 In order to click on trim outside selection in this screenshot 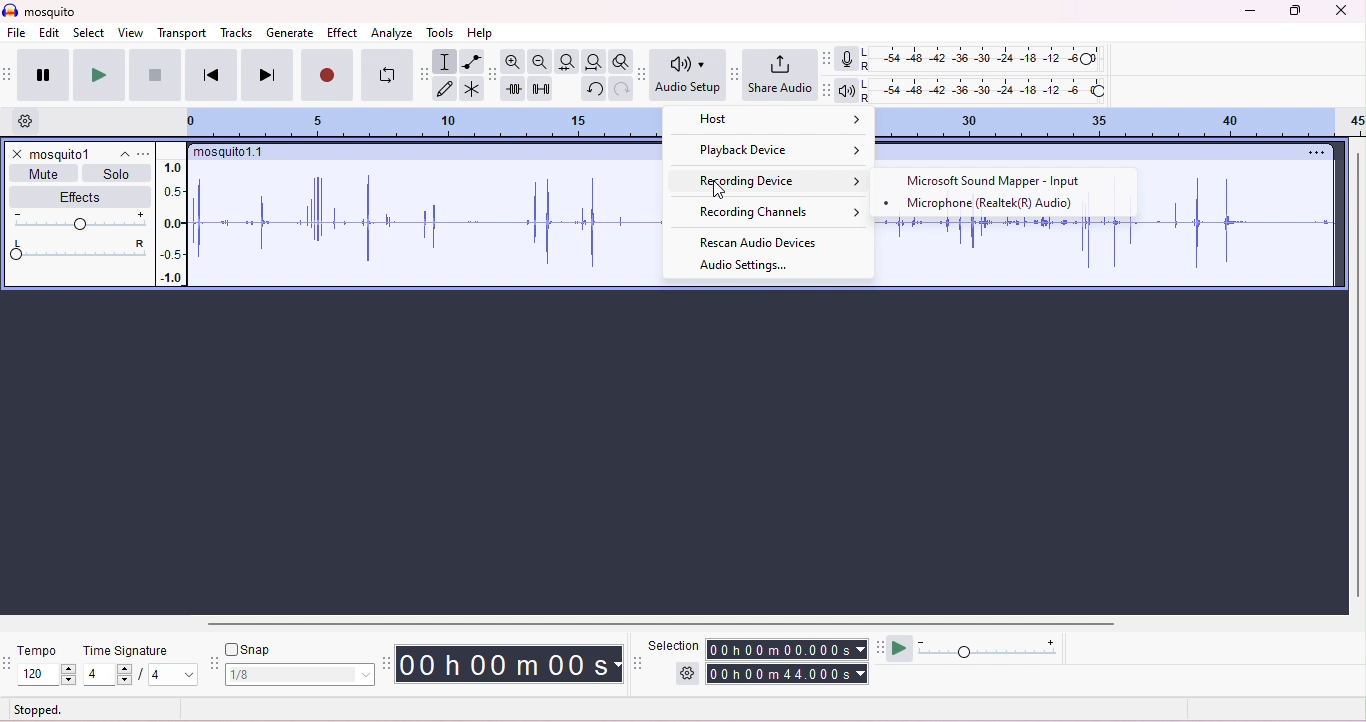, I will do `click(515, 89)`.